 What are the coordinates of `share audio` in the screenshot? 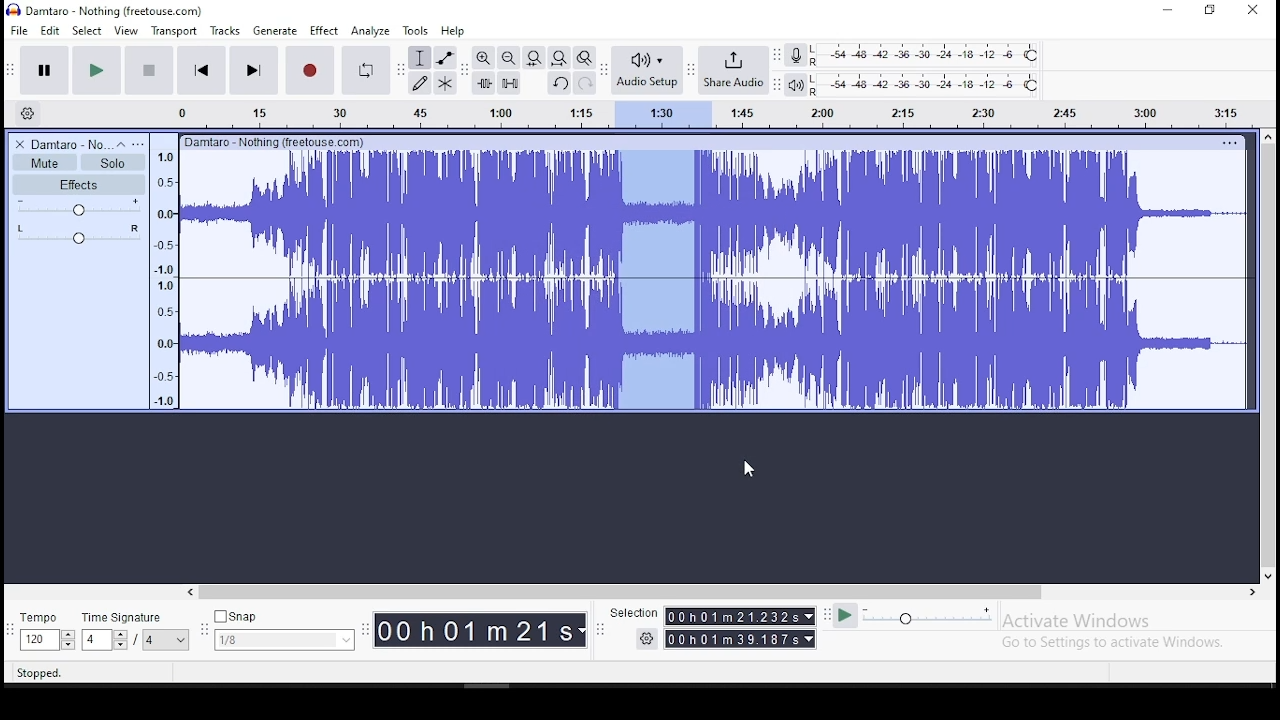 It's located at (735, 72).